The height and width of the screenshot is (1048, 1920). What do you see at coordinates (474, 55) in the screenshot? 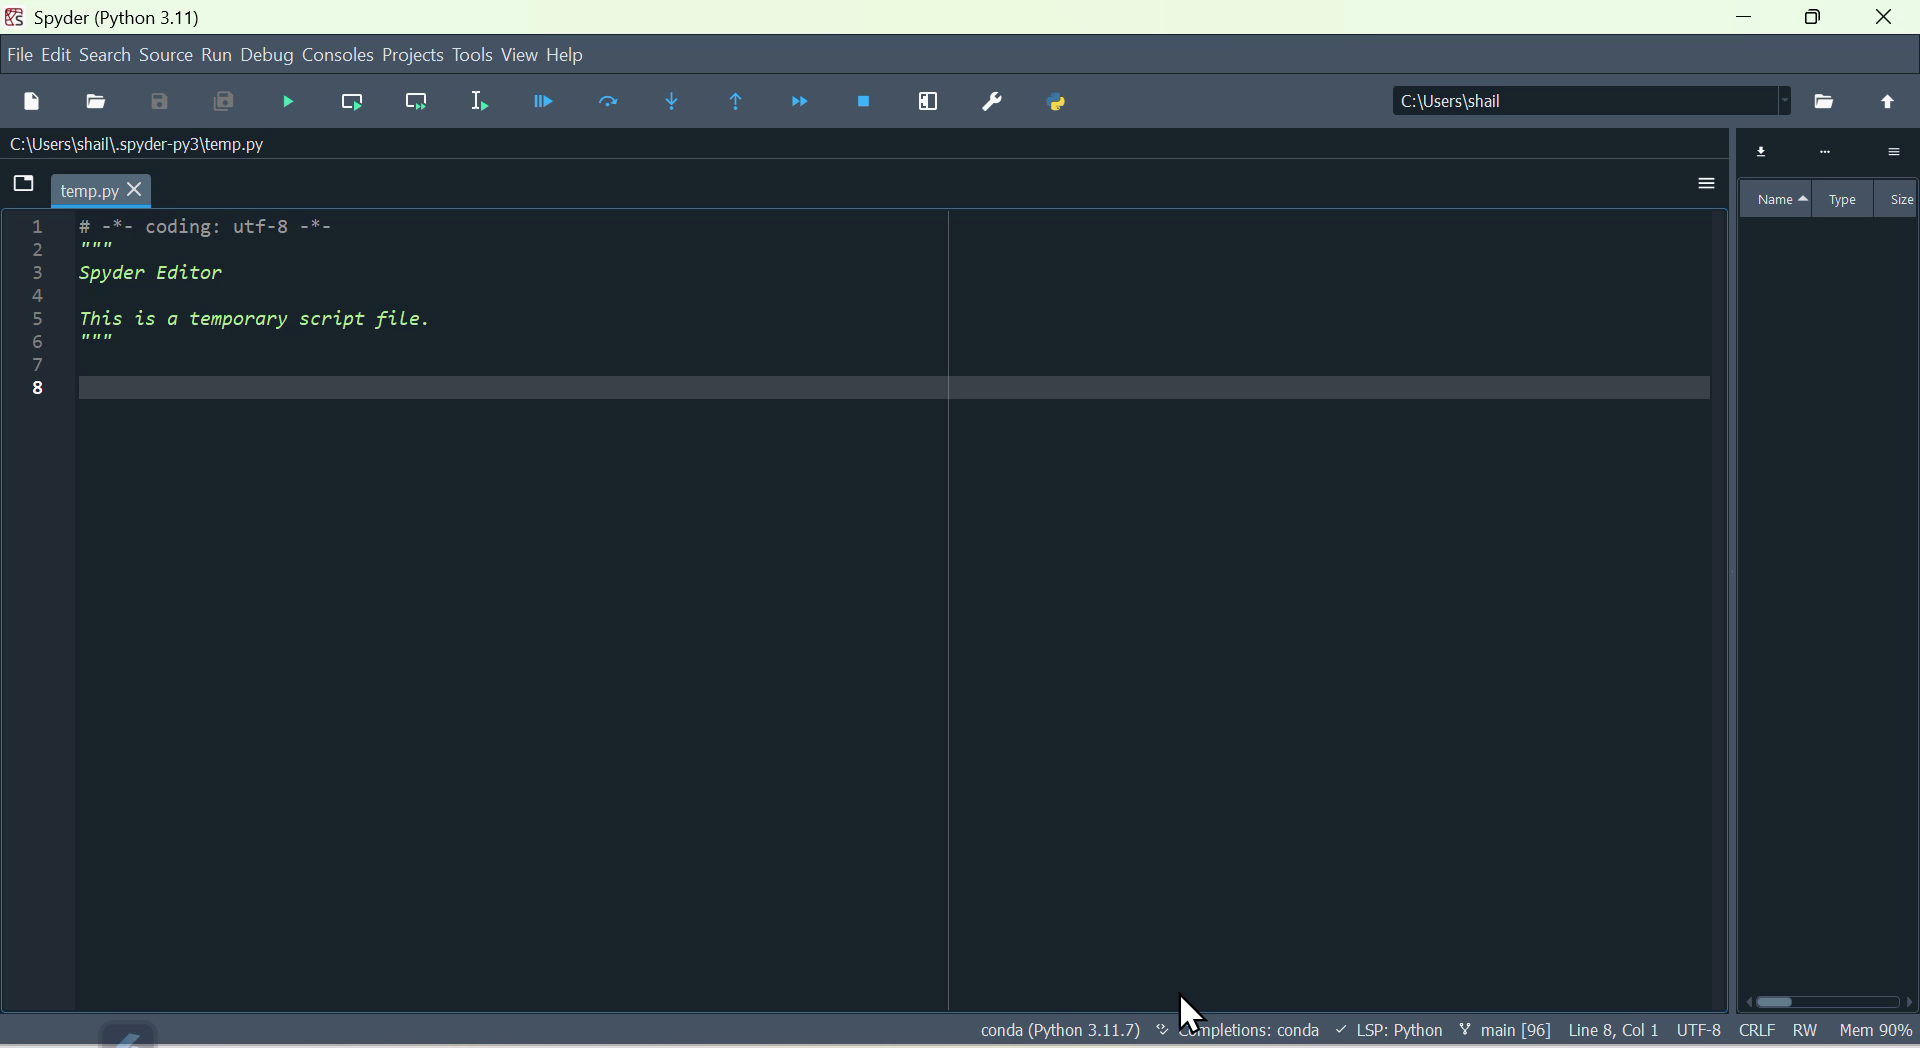
I see `Tools ` at bounding box center [474, 55].